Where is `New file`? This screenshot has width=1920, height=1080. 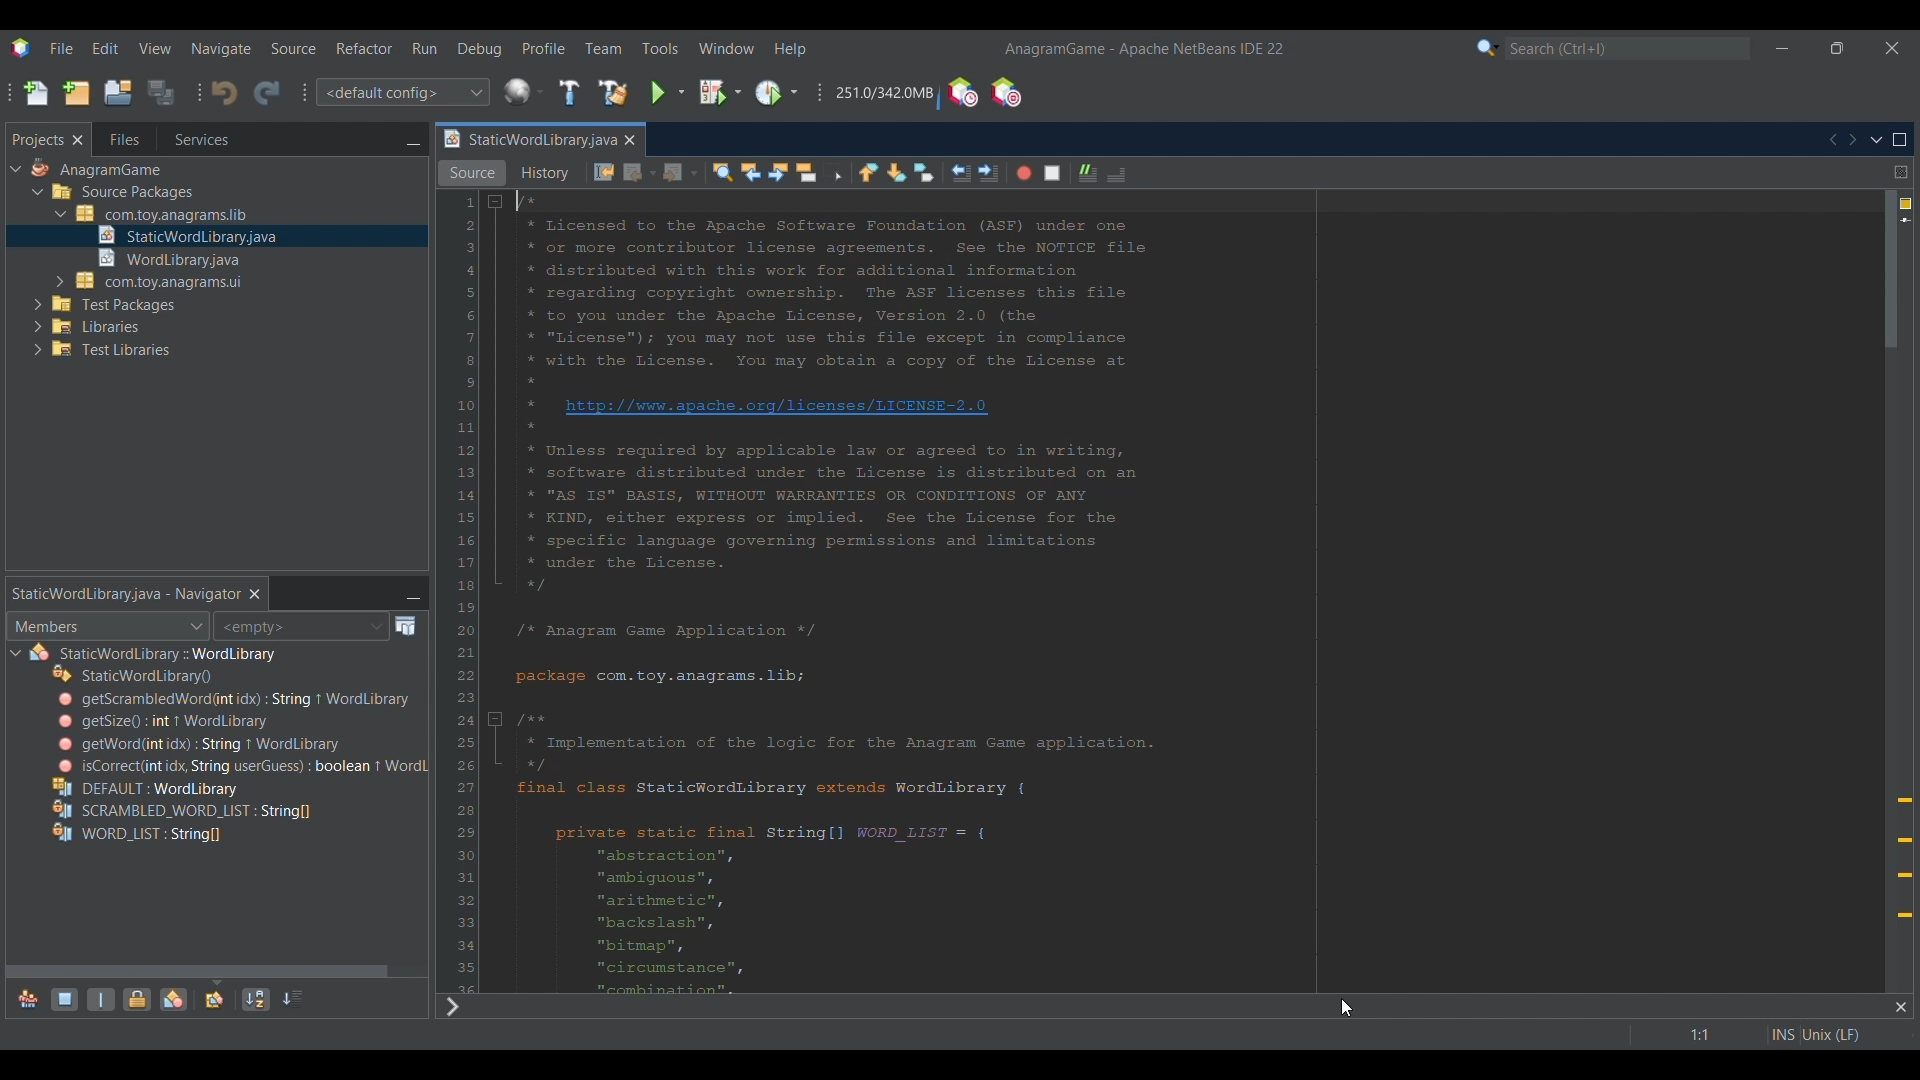 New file is located at coordinates (36, 94).